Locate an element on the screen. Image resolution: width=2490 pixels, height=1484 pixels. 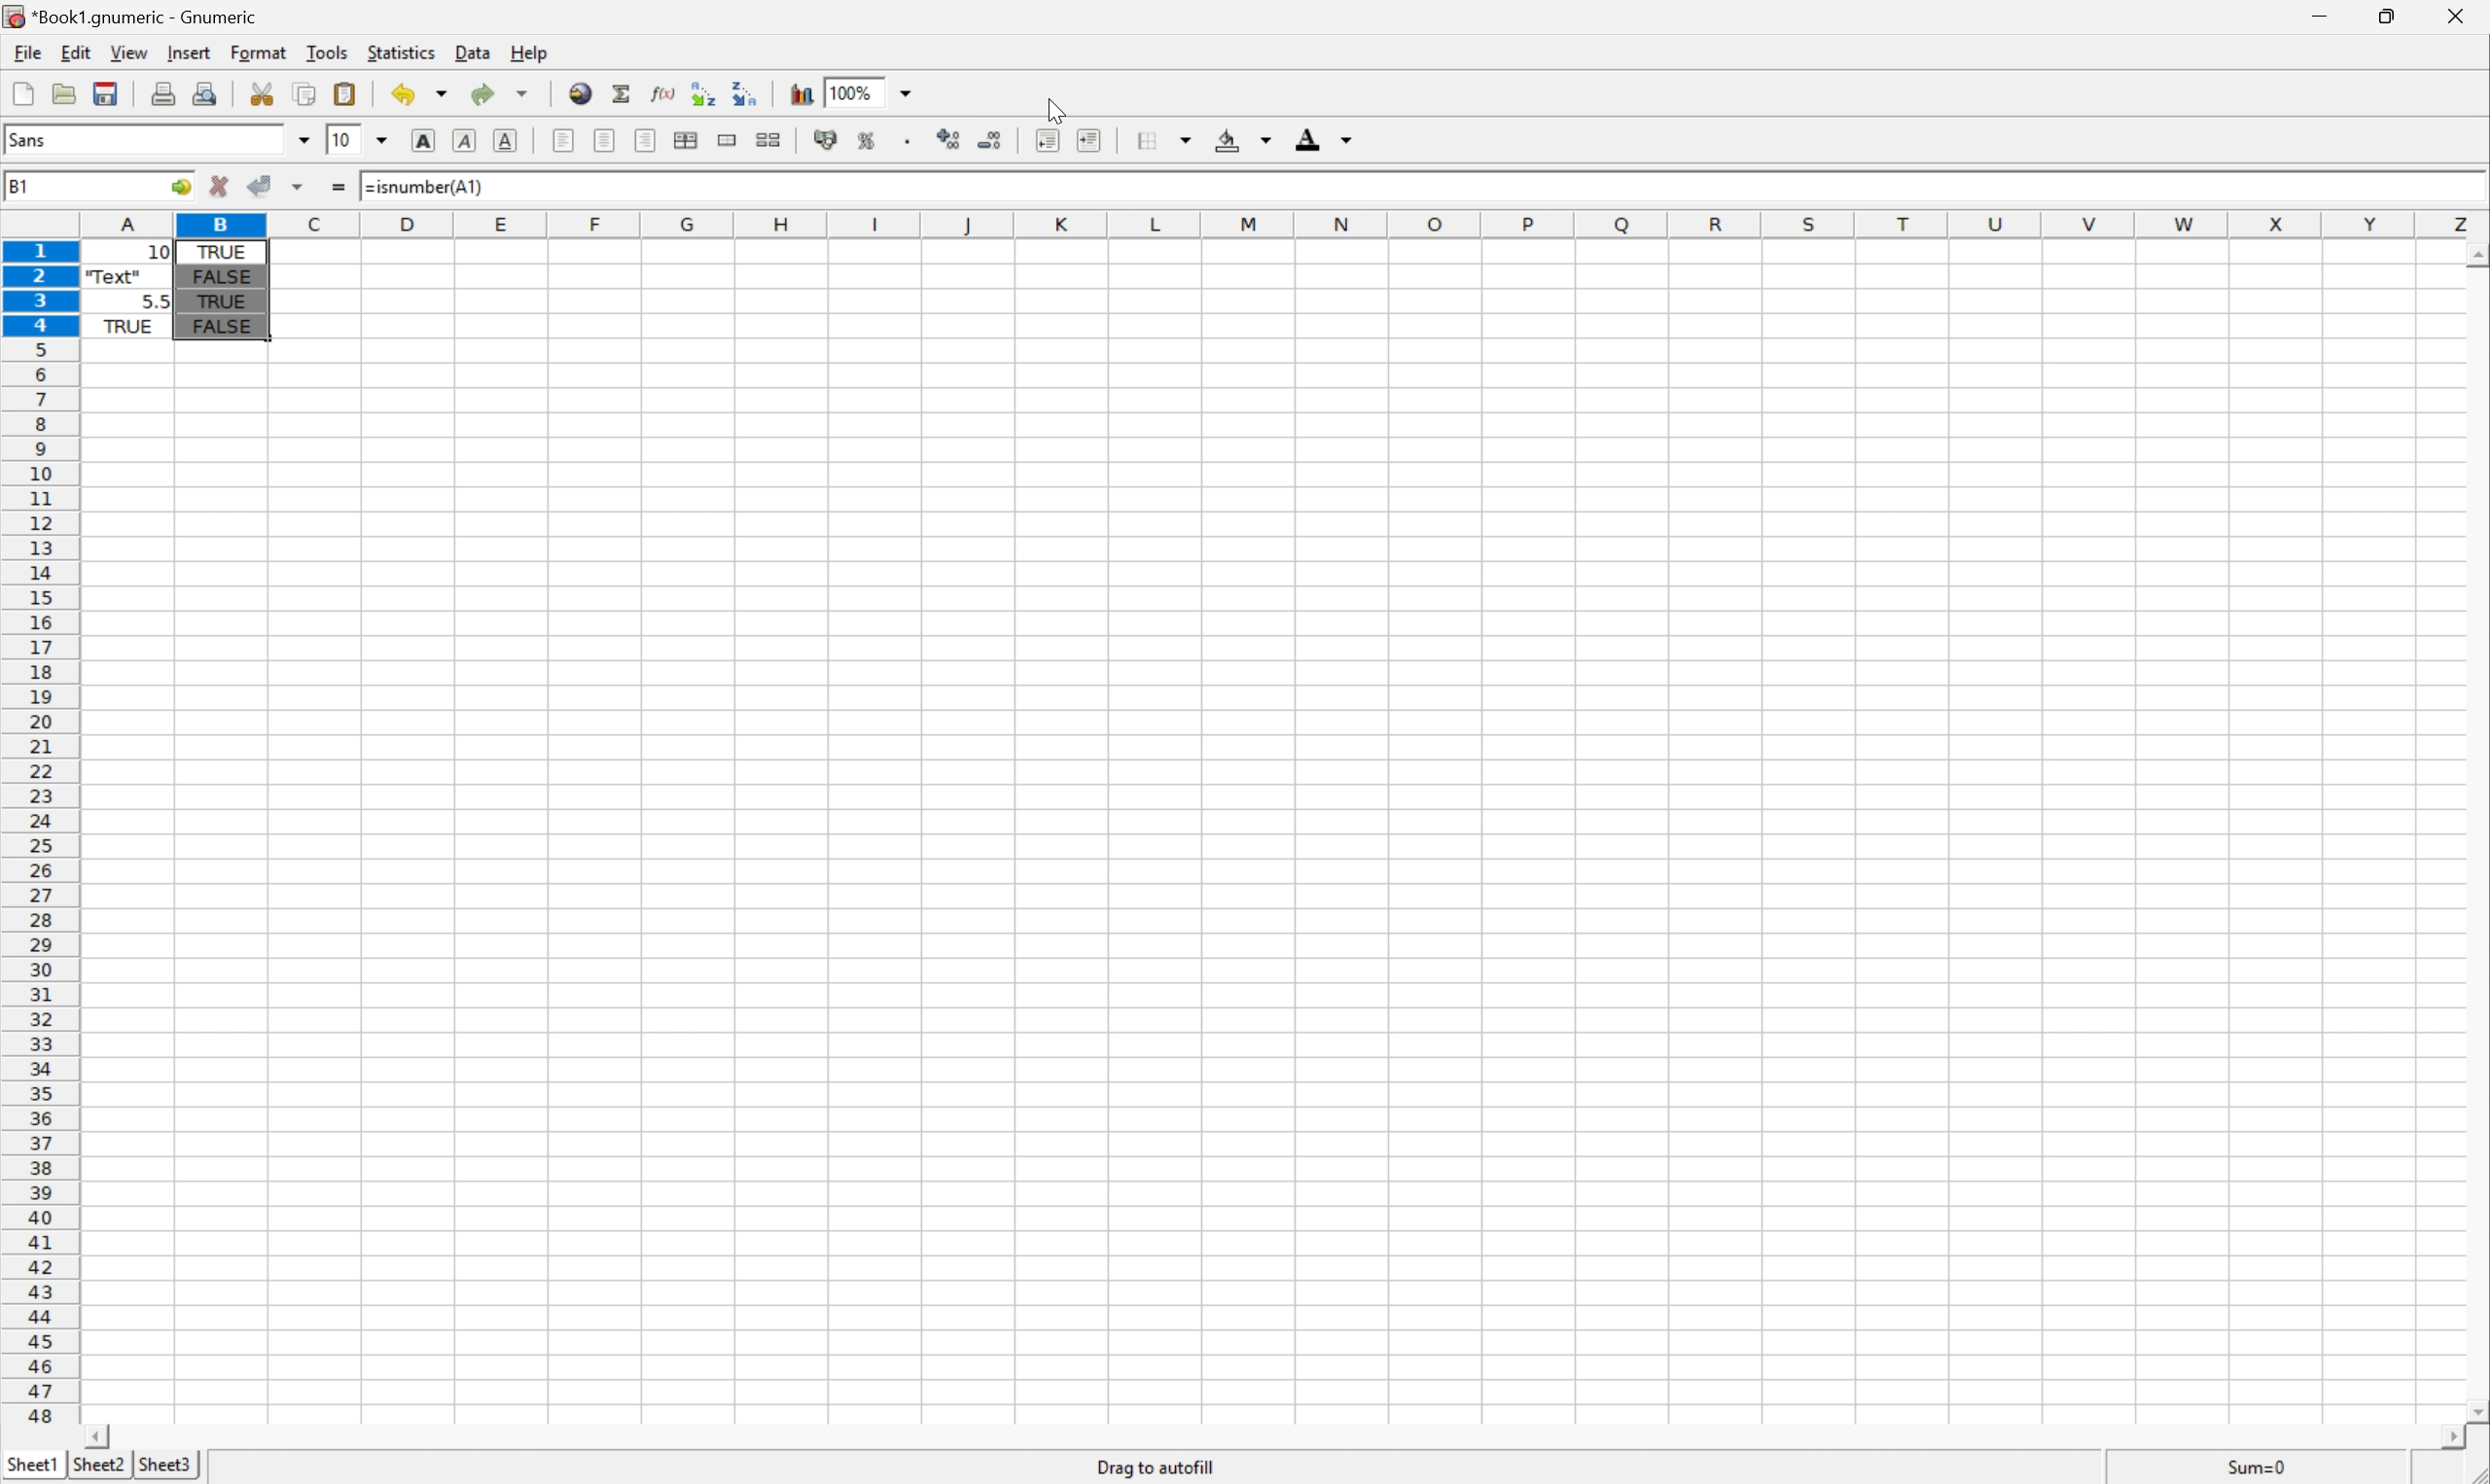
File is located at coordinates (25, 50).